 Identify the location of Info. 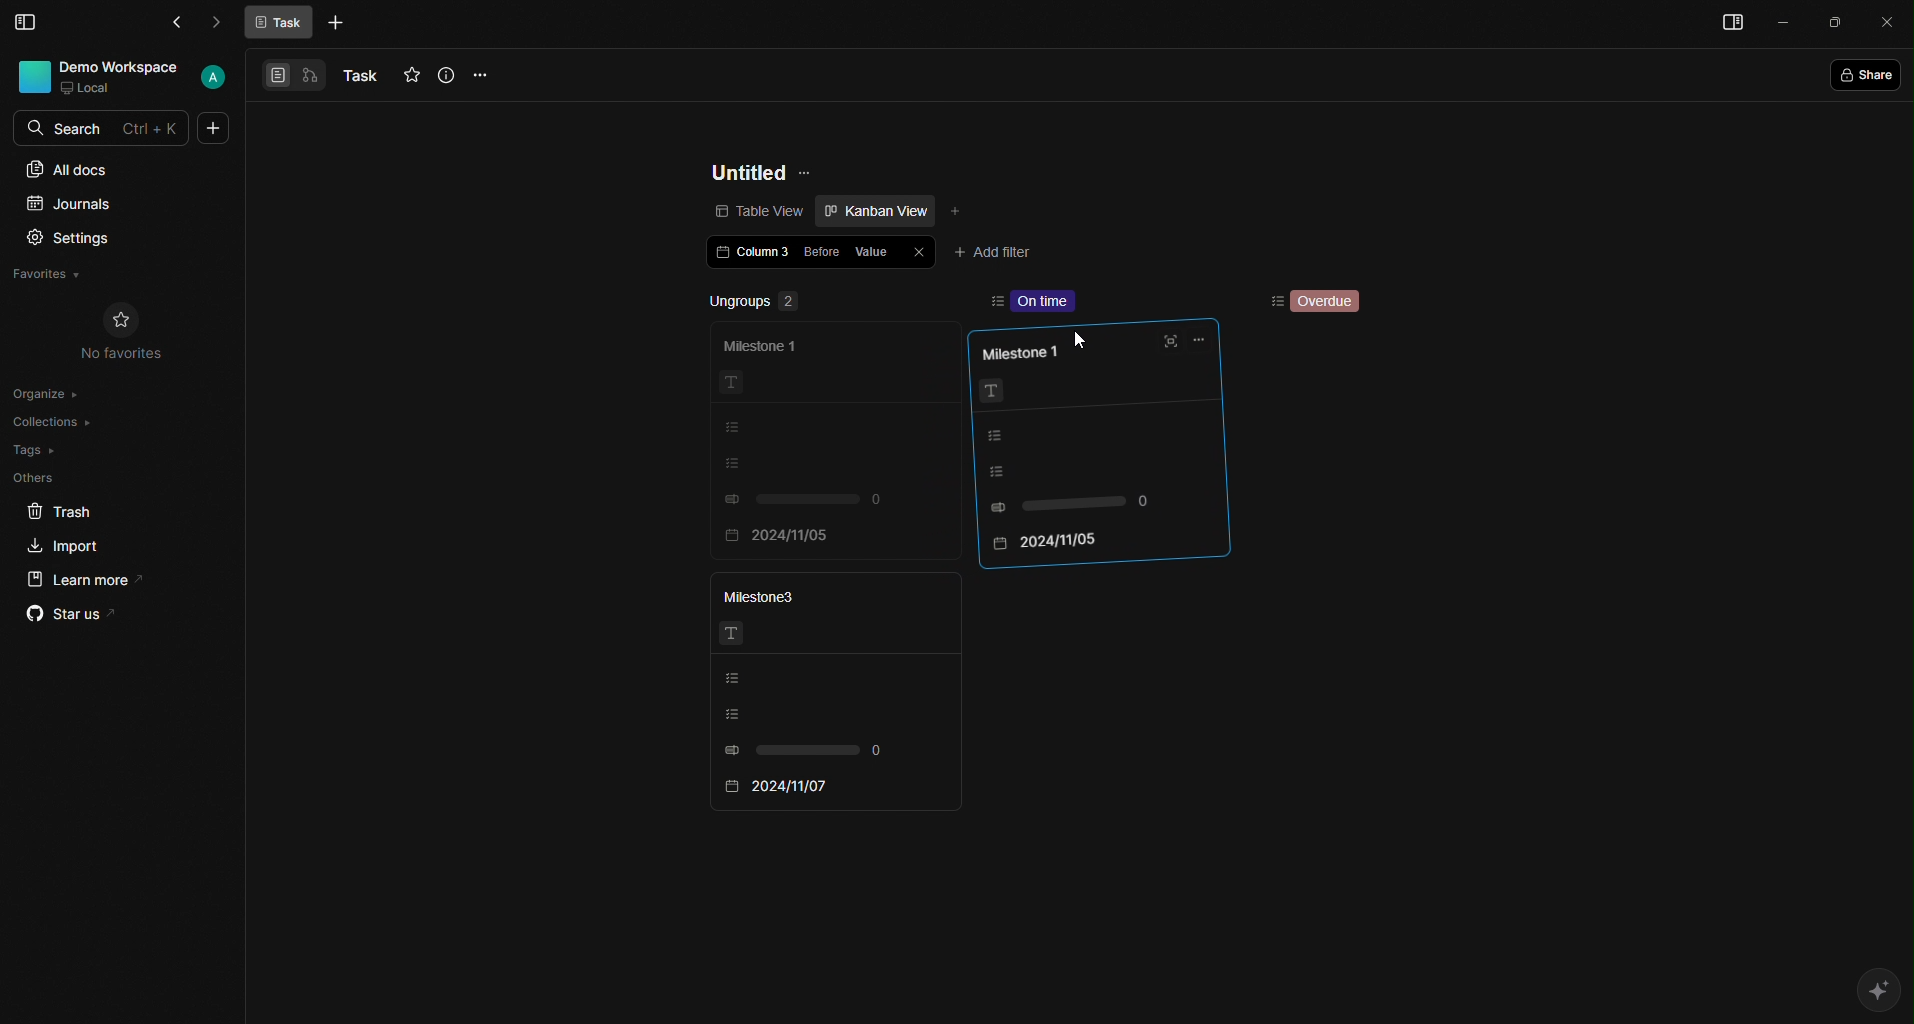
(444, 74).